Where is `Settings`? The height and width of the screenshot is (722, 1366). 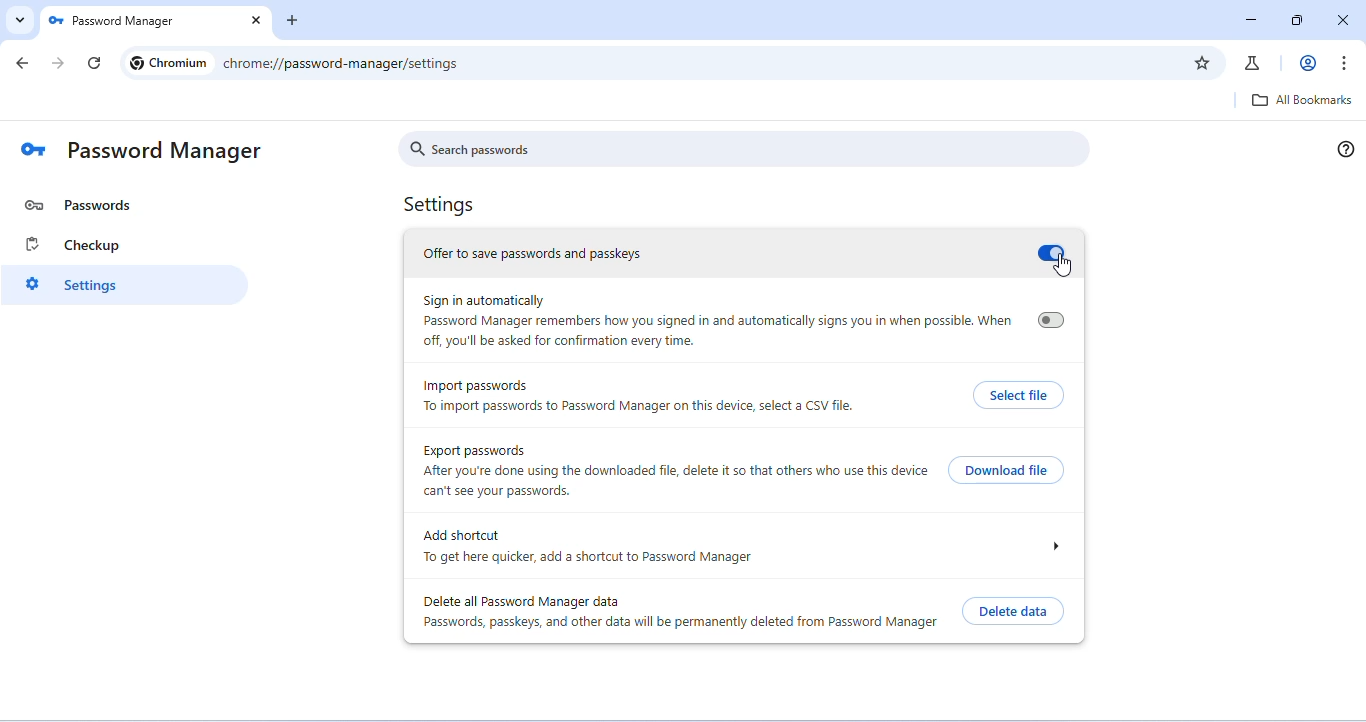 Settings is located at coordinates (438, 205).